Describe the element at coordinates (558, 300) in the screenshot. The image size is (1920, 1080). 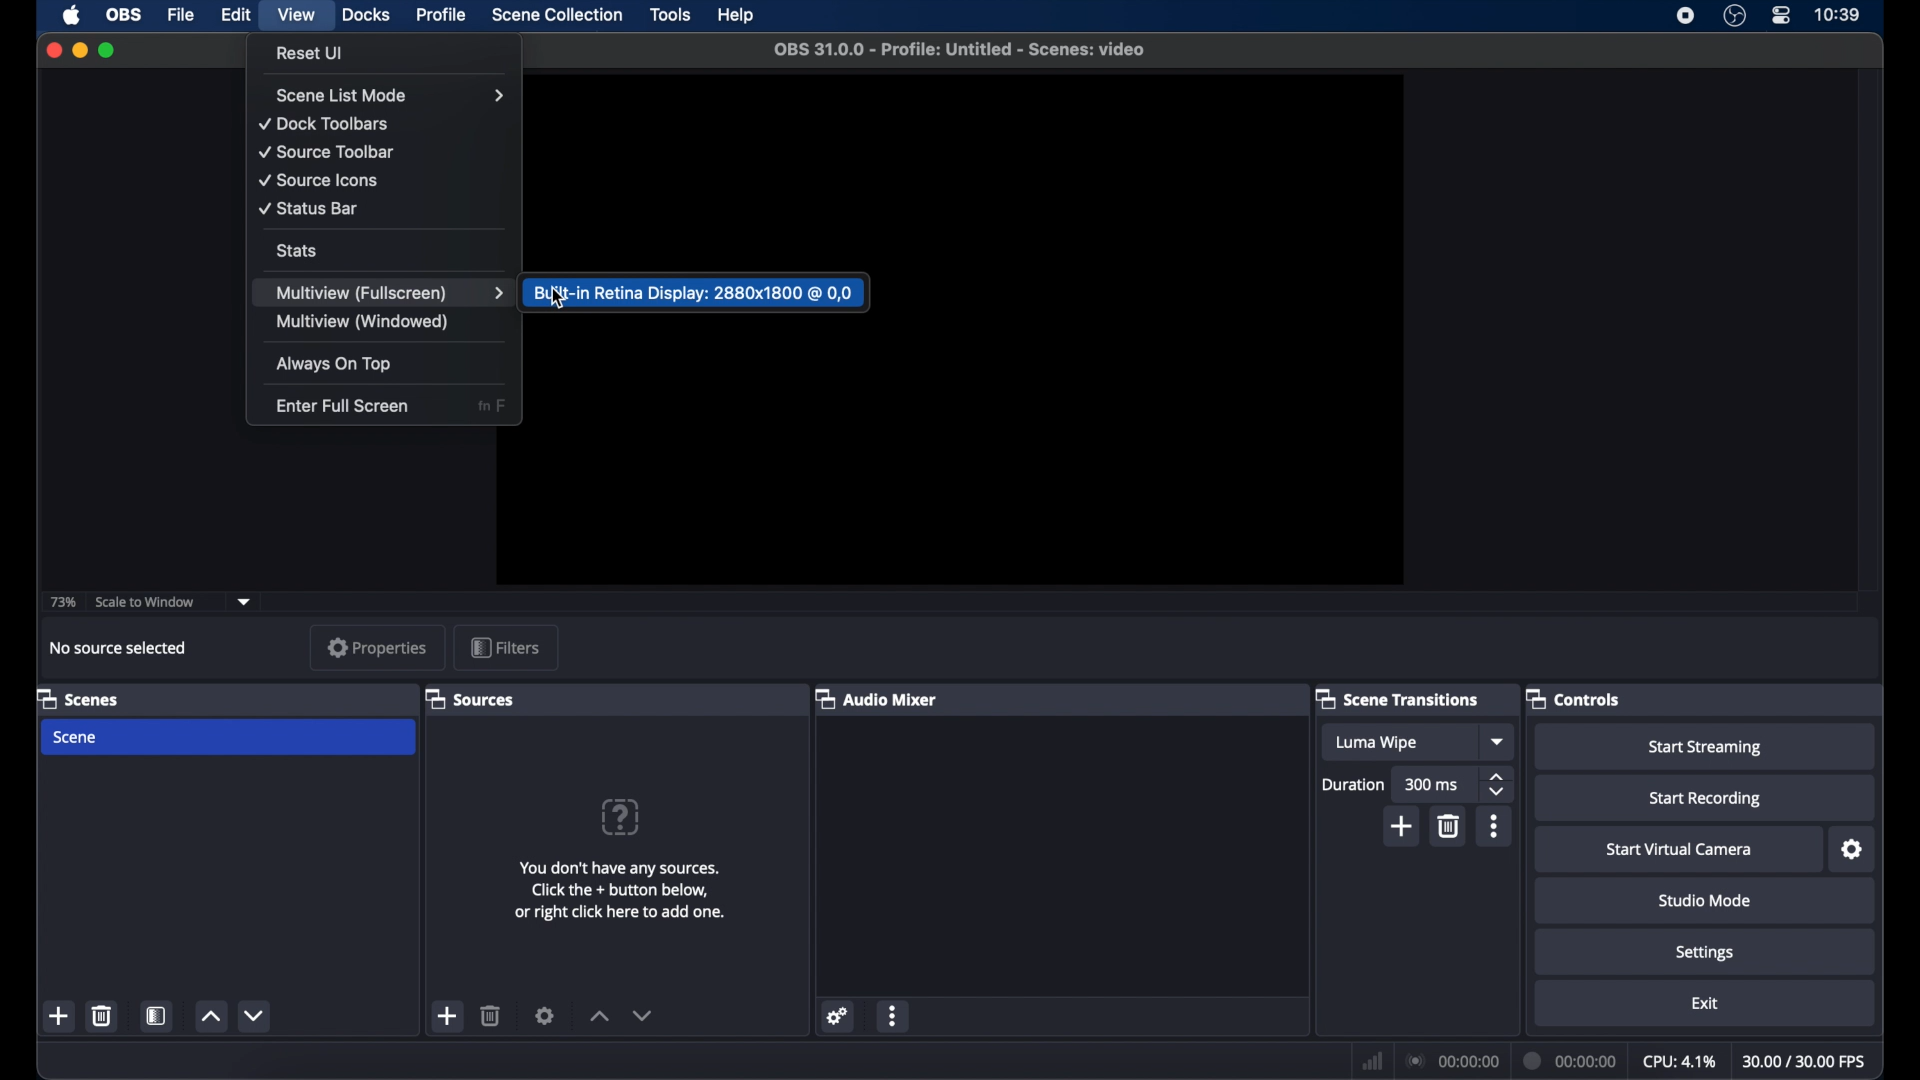
I see `cursor` at that location.